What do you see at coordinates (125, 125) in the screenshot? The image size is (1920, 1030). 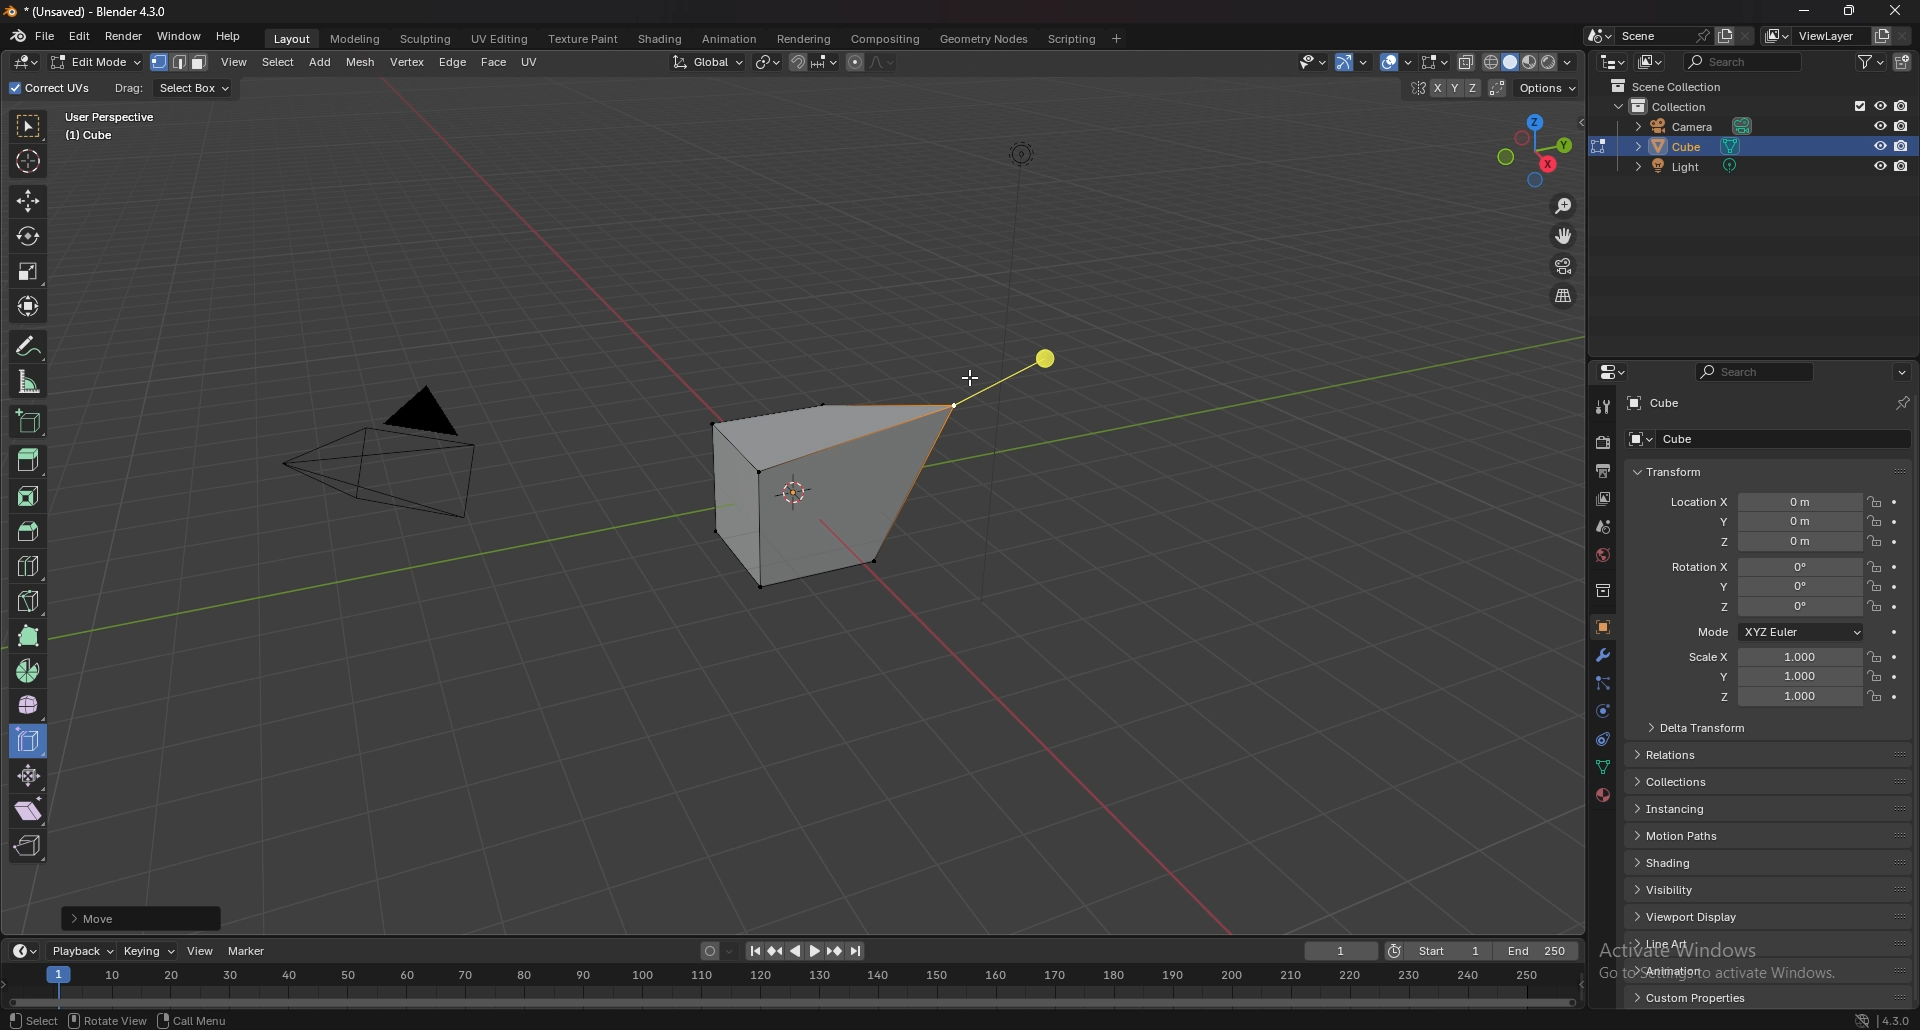 I see `user perspective` at bounding box center [125, 125].